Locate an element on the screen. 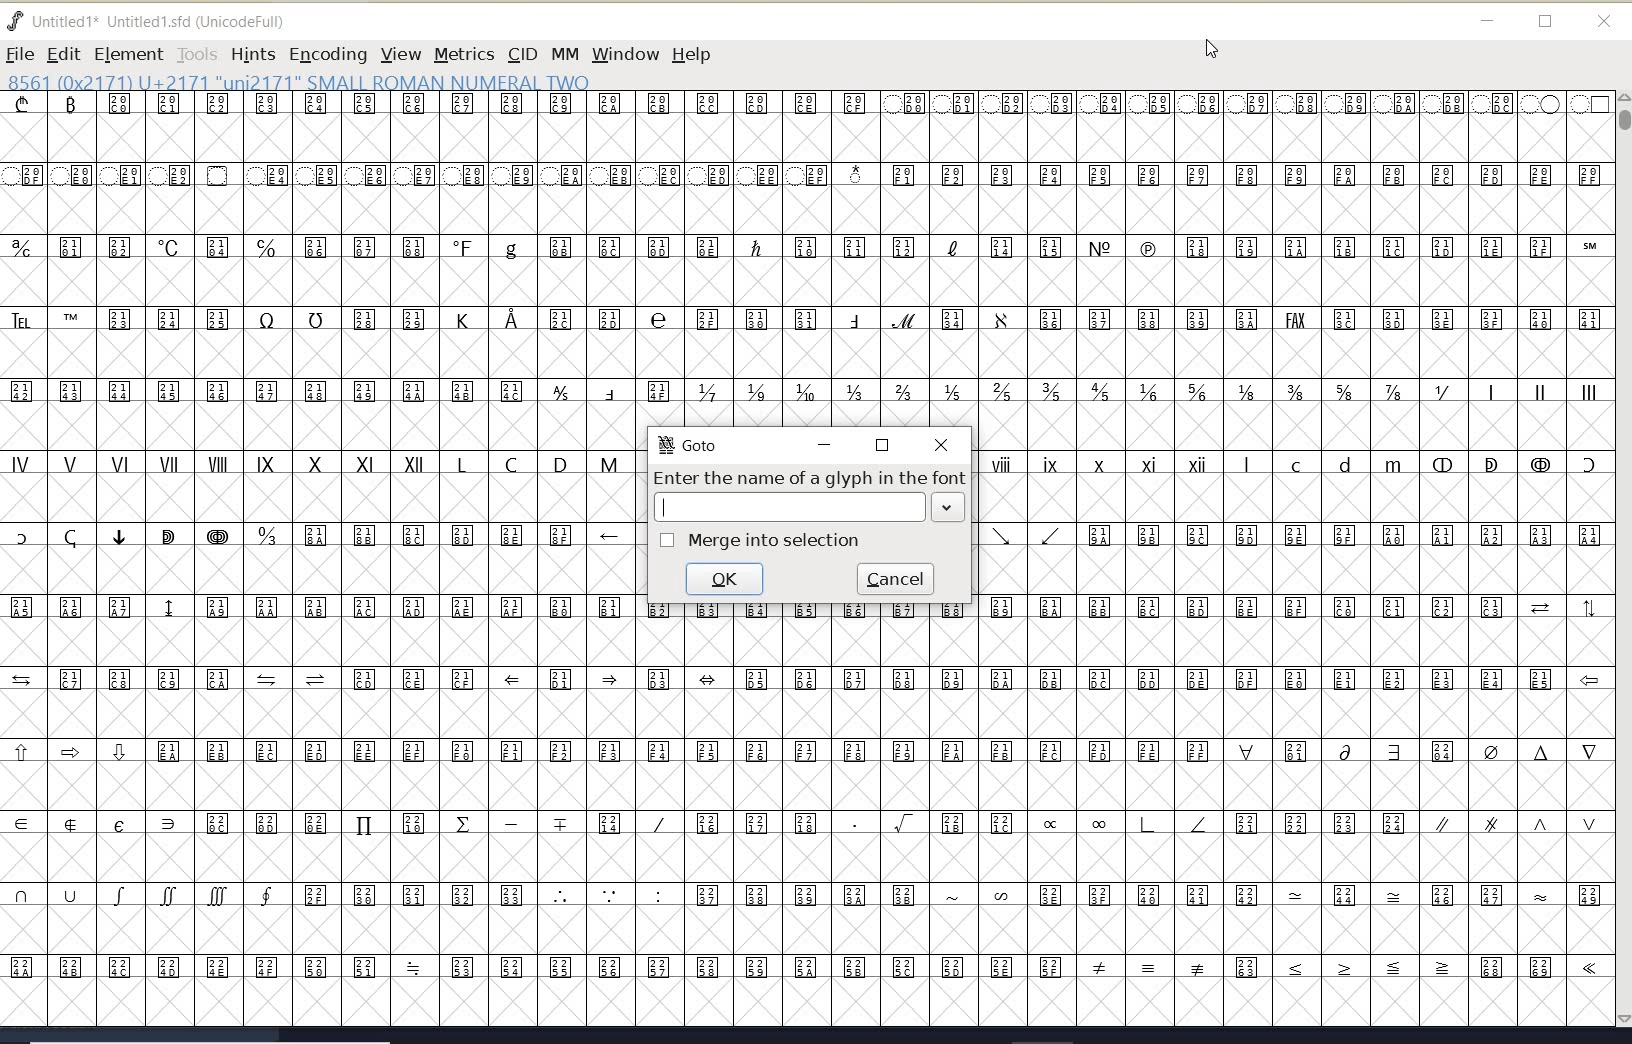 This screenshot has width=1632, height=1044. fontforge logo is located at coordinates (16, 21).